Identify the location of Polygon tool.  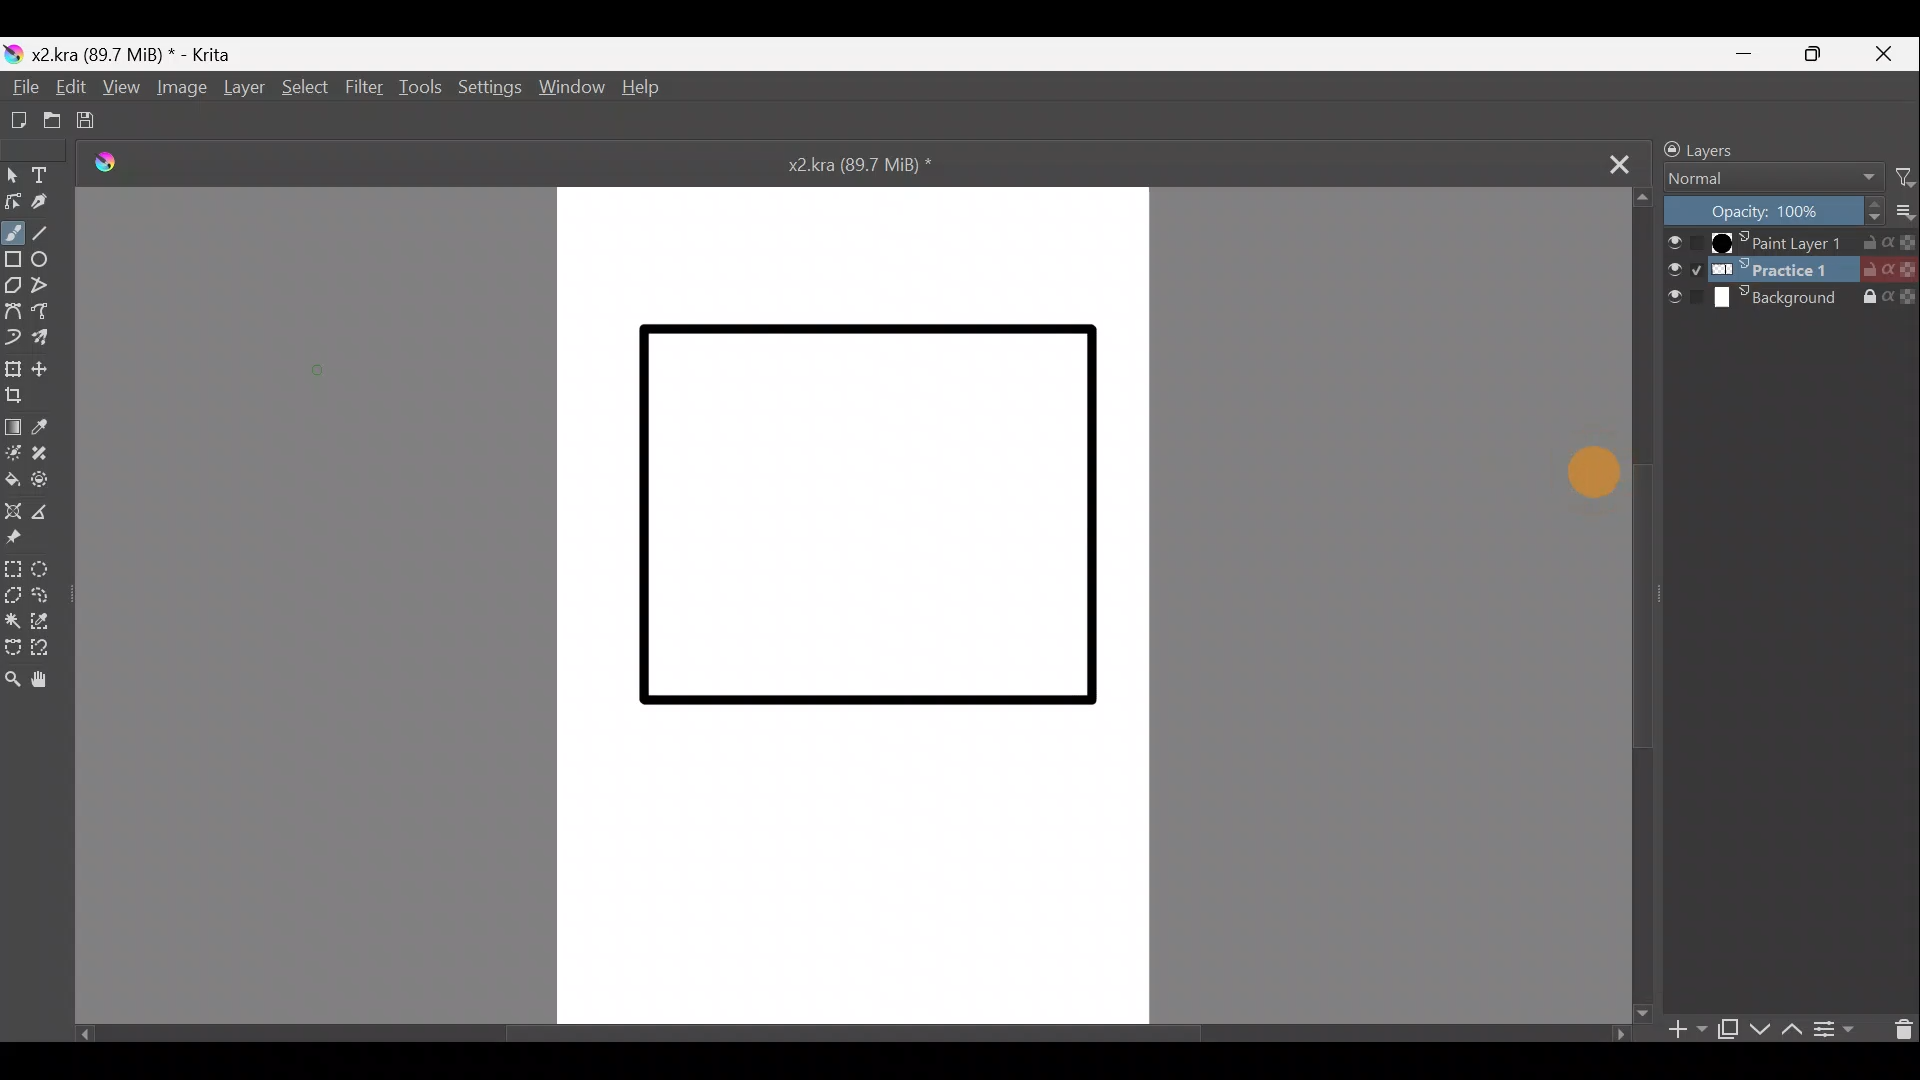
(12, 287).